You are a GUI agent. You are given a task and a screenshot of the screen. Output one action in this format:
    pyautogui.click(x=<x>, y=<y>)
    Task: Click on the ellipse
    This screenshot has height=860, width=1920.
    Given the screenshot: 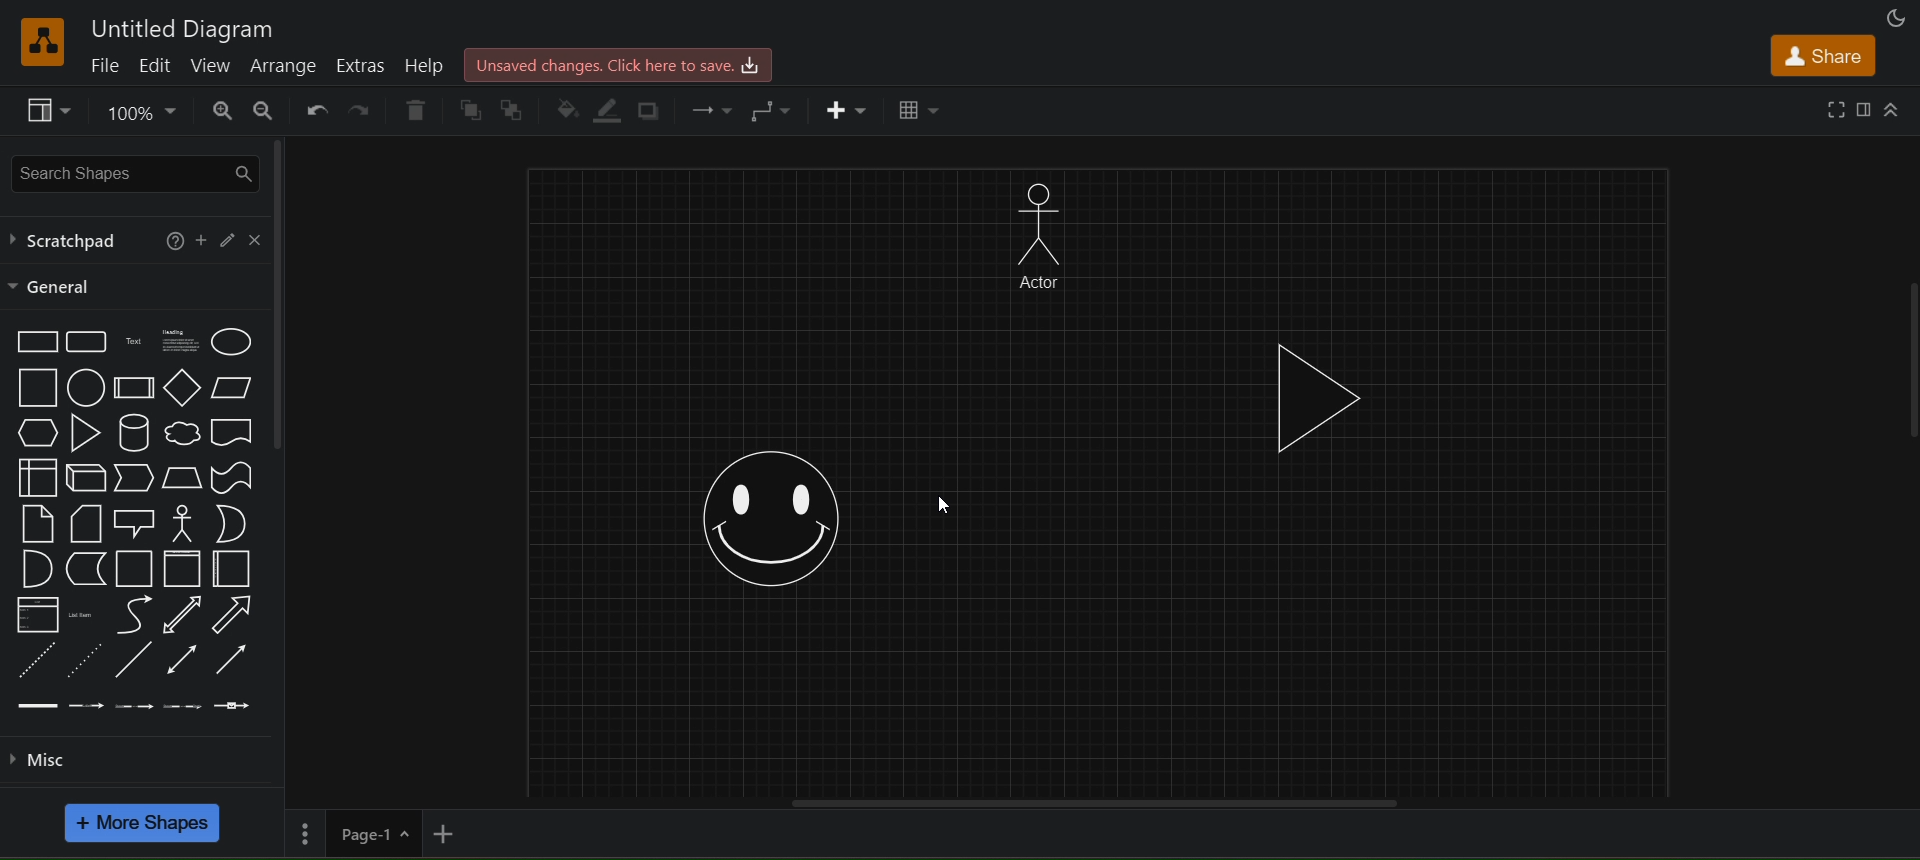 What is the action you would take?
    pyautogui.click(x=230, y=342)
    